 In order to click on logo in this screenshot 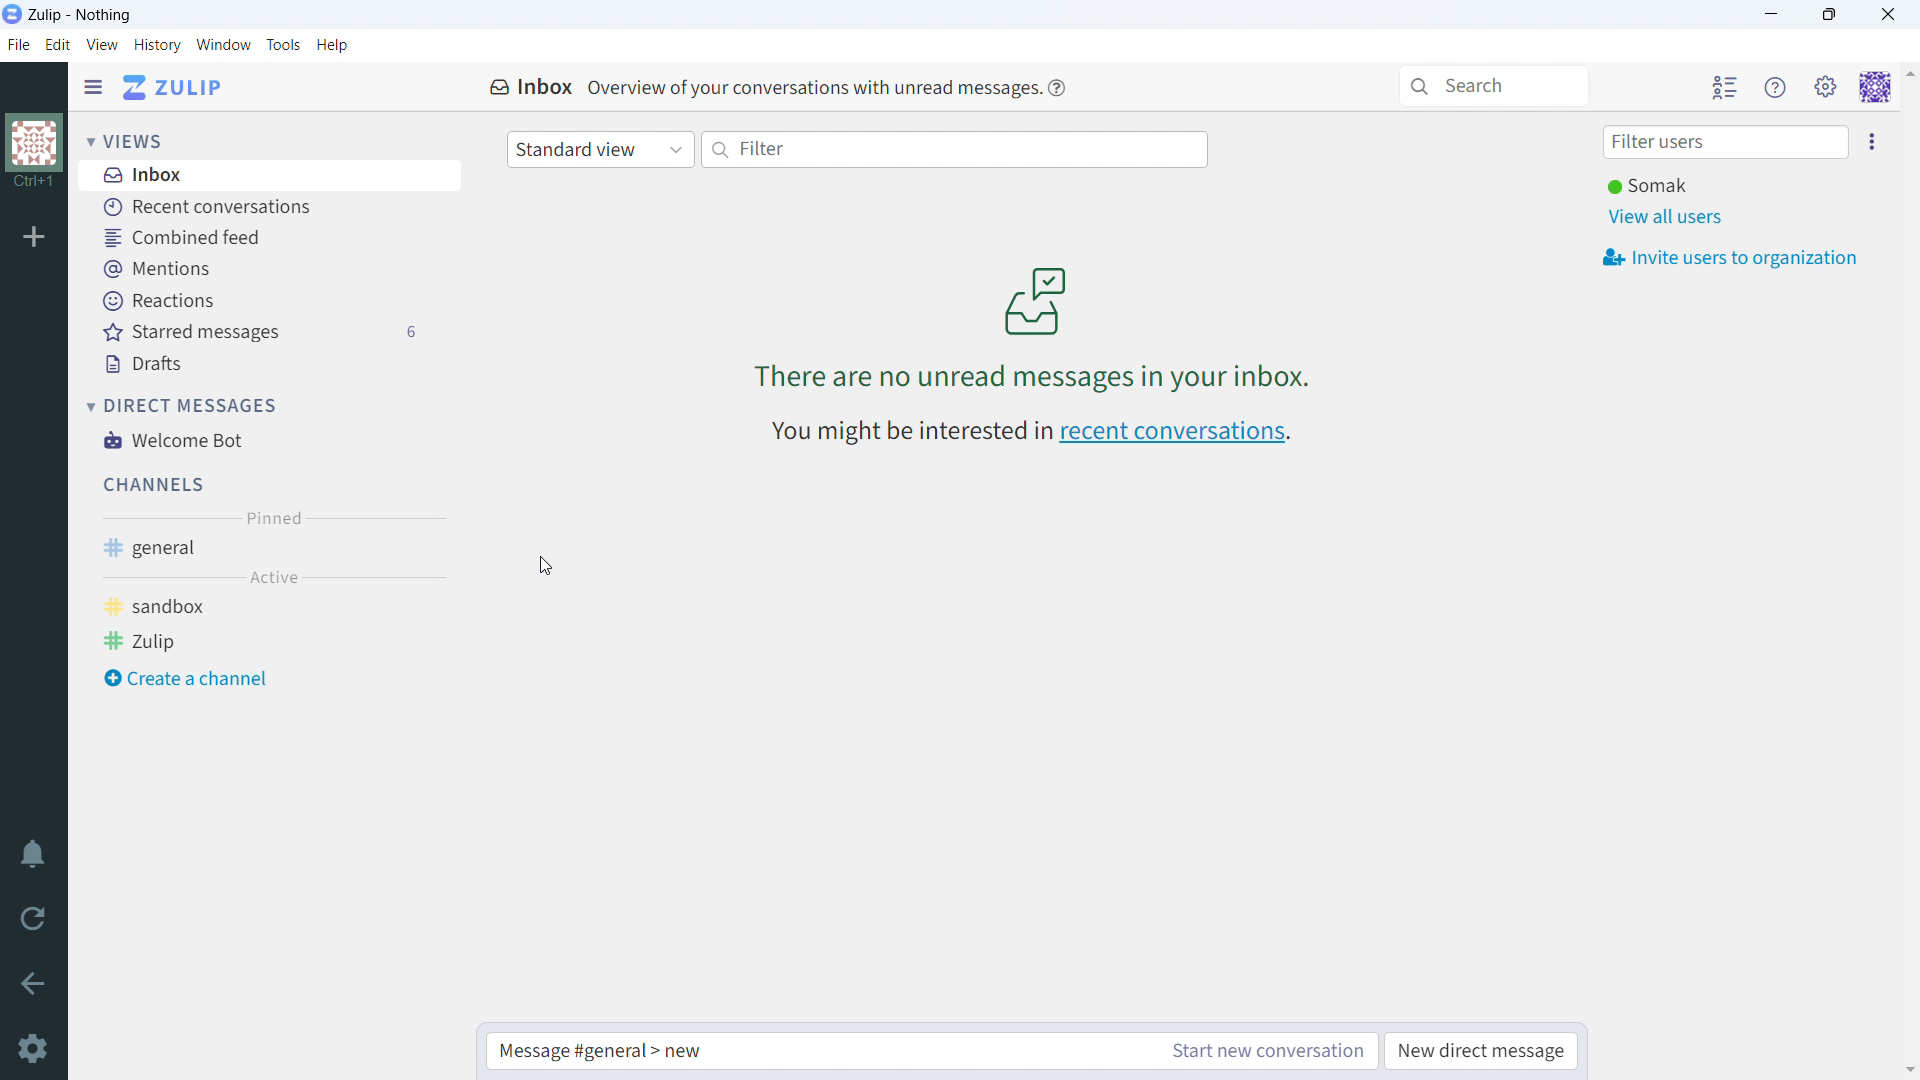, I will do `click(13, 14)`.